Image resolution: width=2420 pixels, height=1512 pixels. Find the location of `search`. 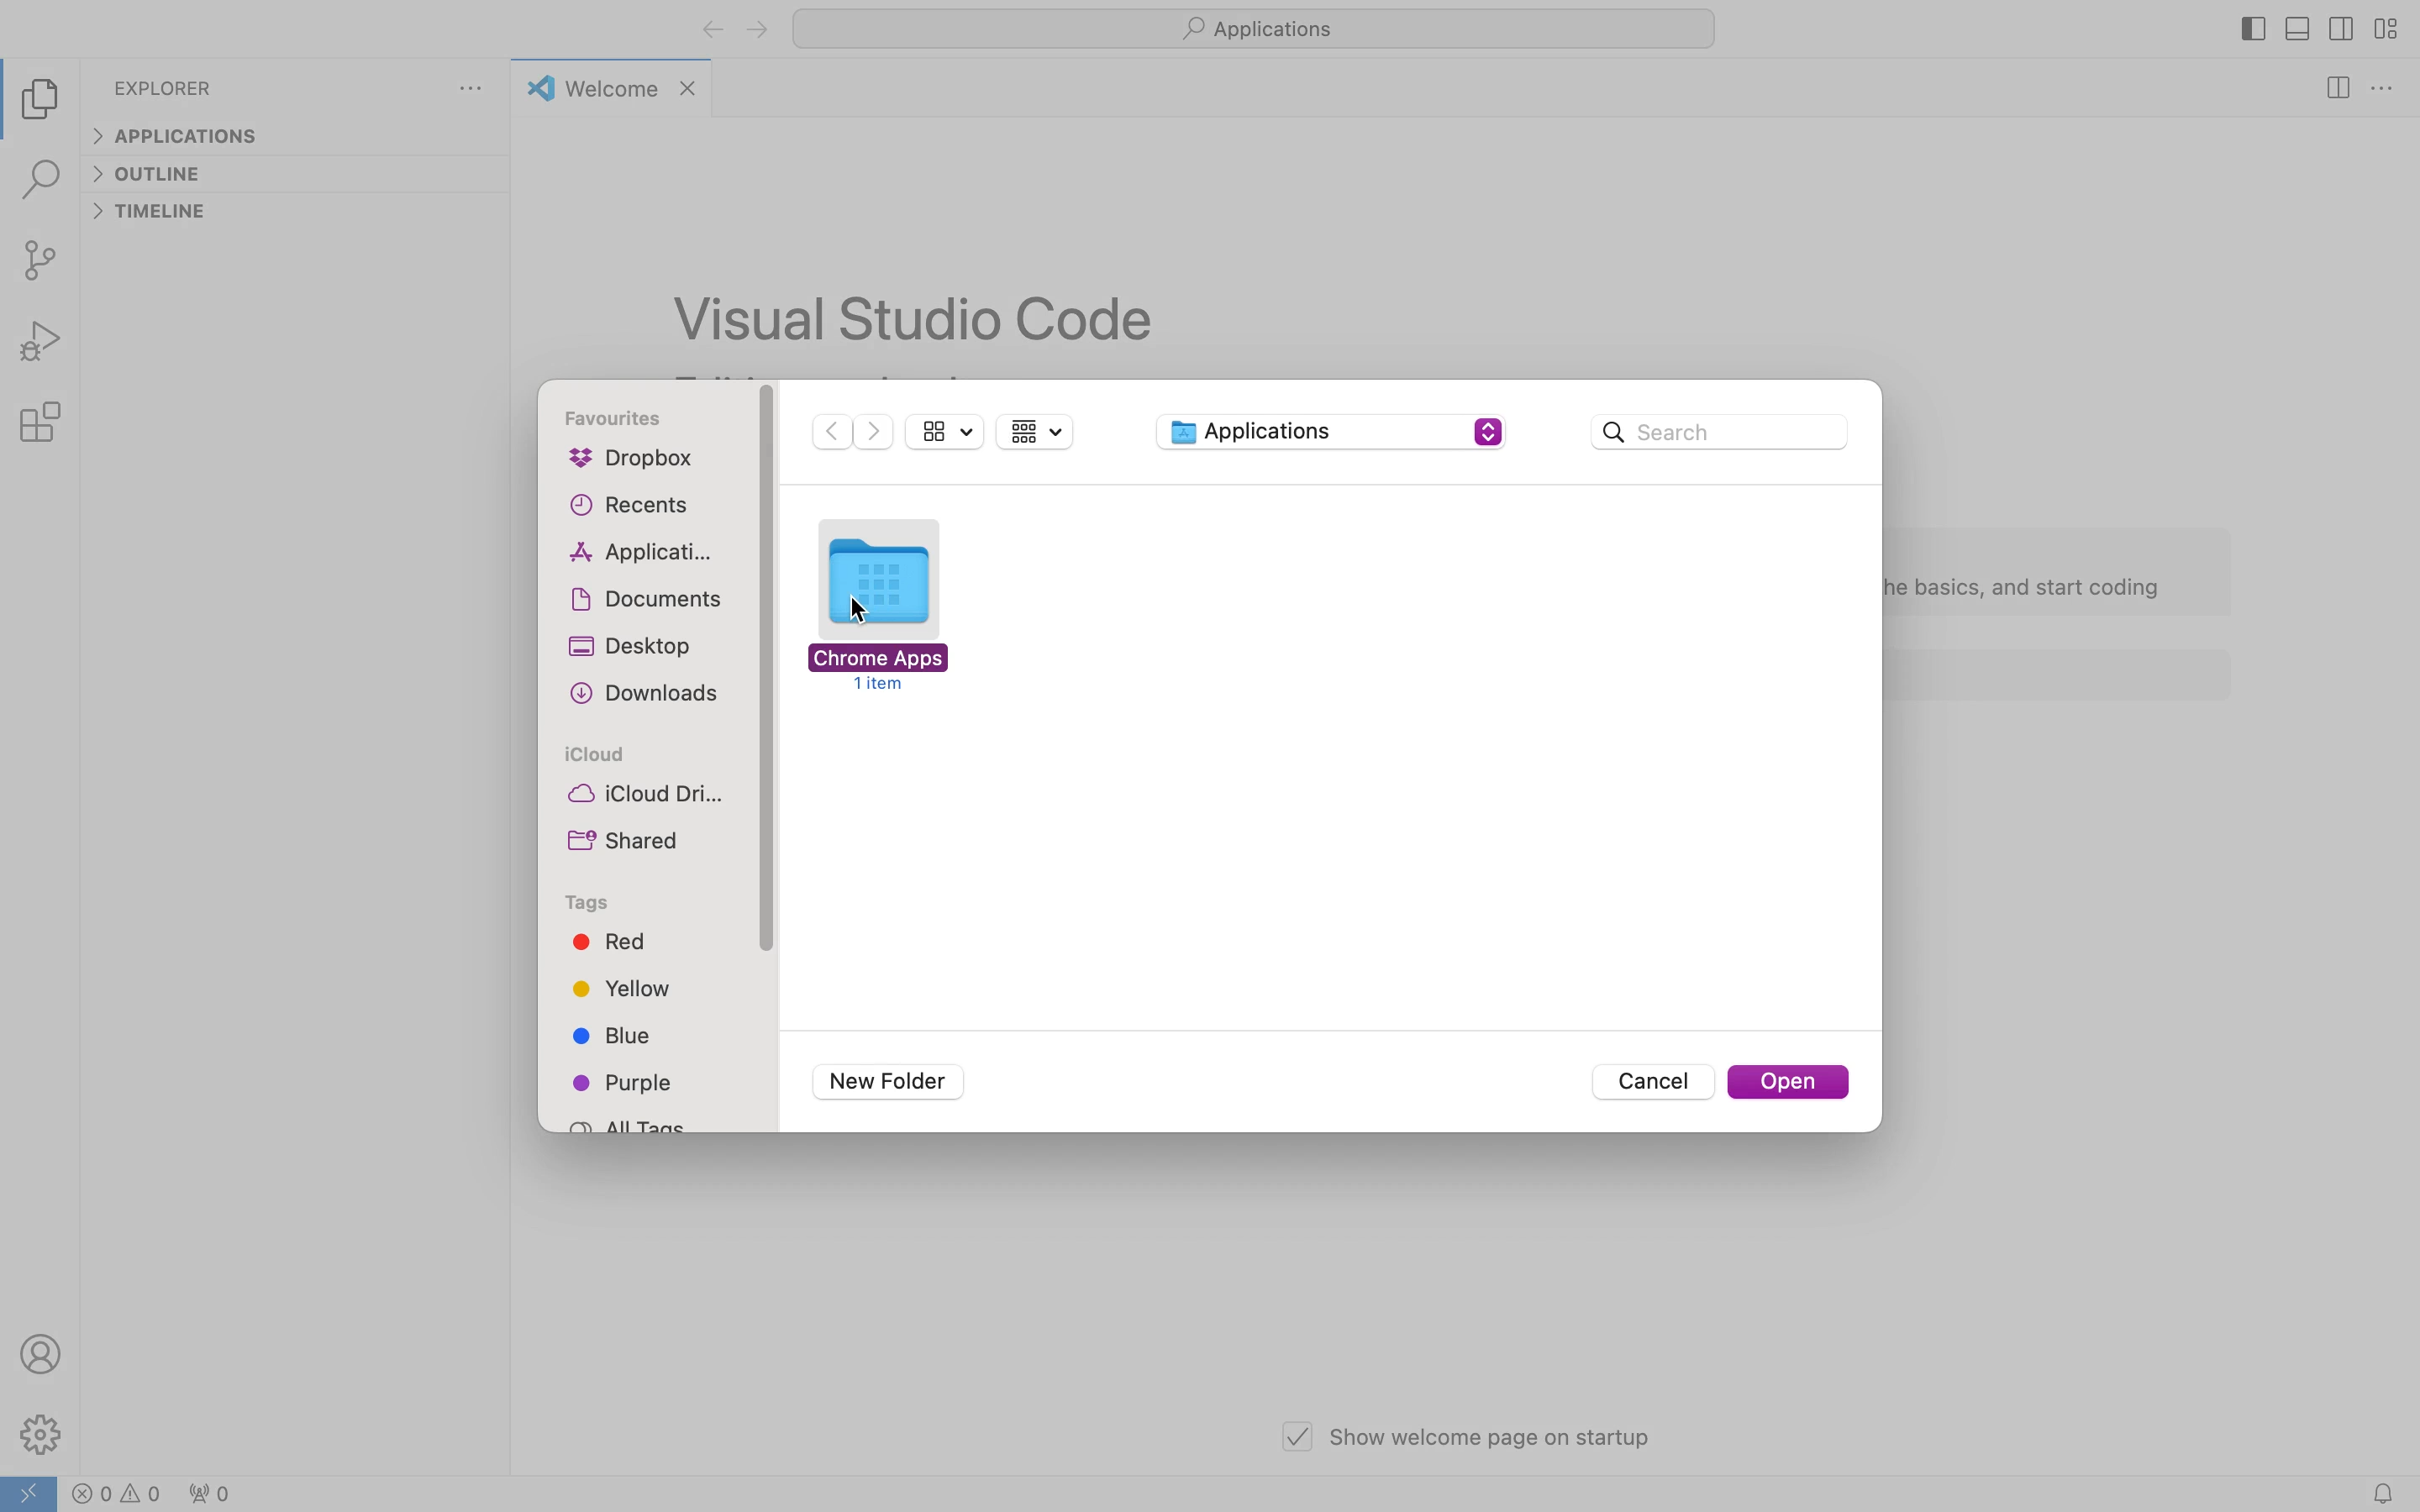

search is located at coordinates (41, 183).